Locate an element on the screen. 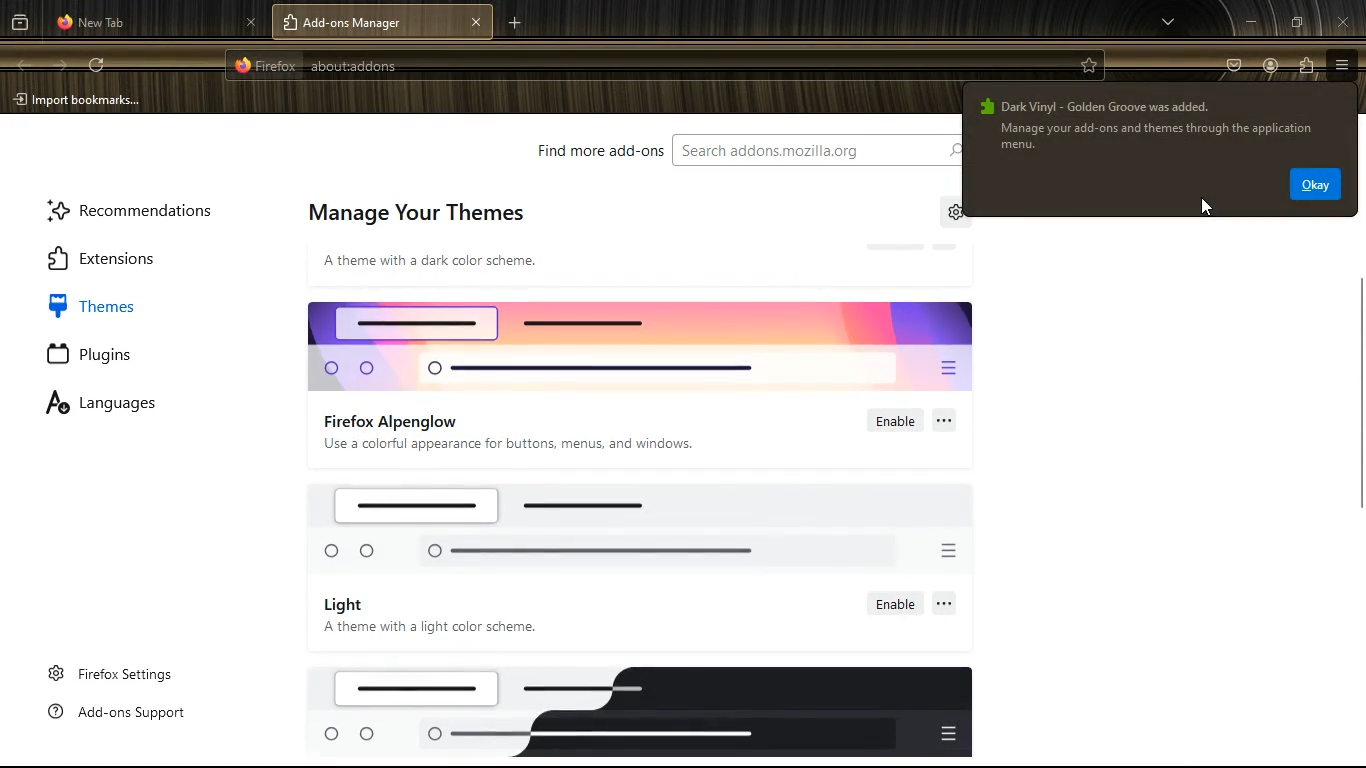  back is located at coordinates (26, 64).